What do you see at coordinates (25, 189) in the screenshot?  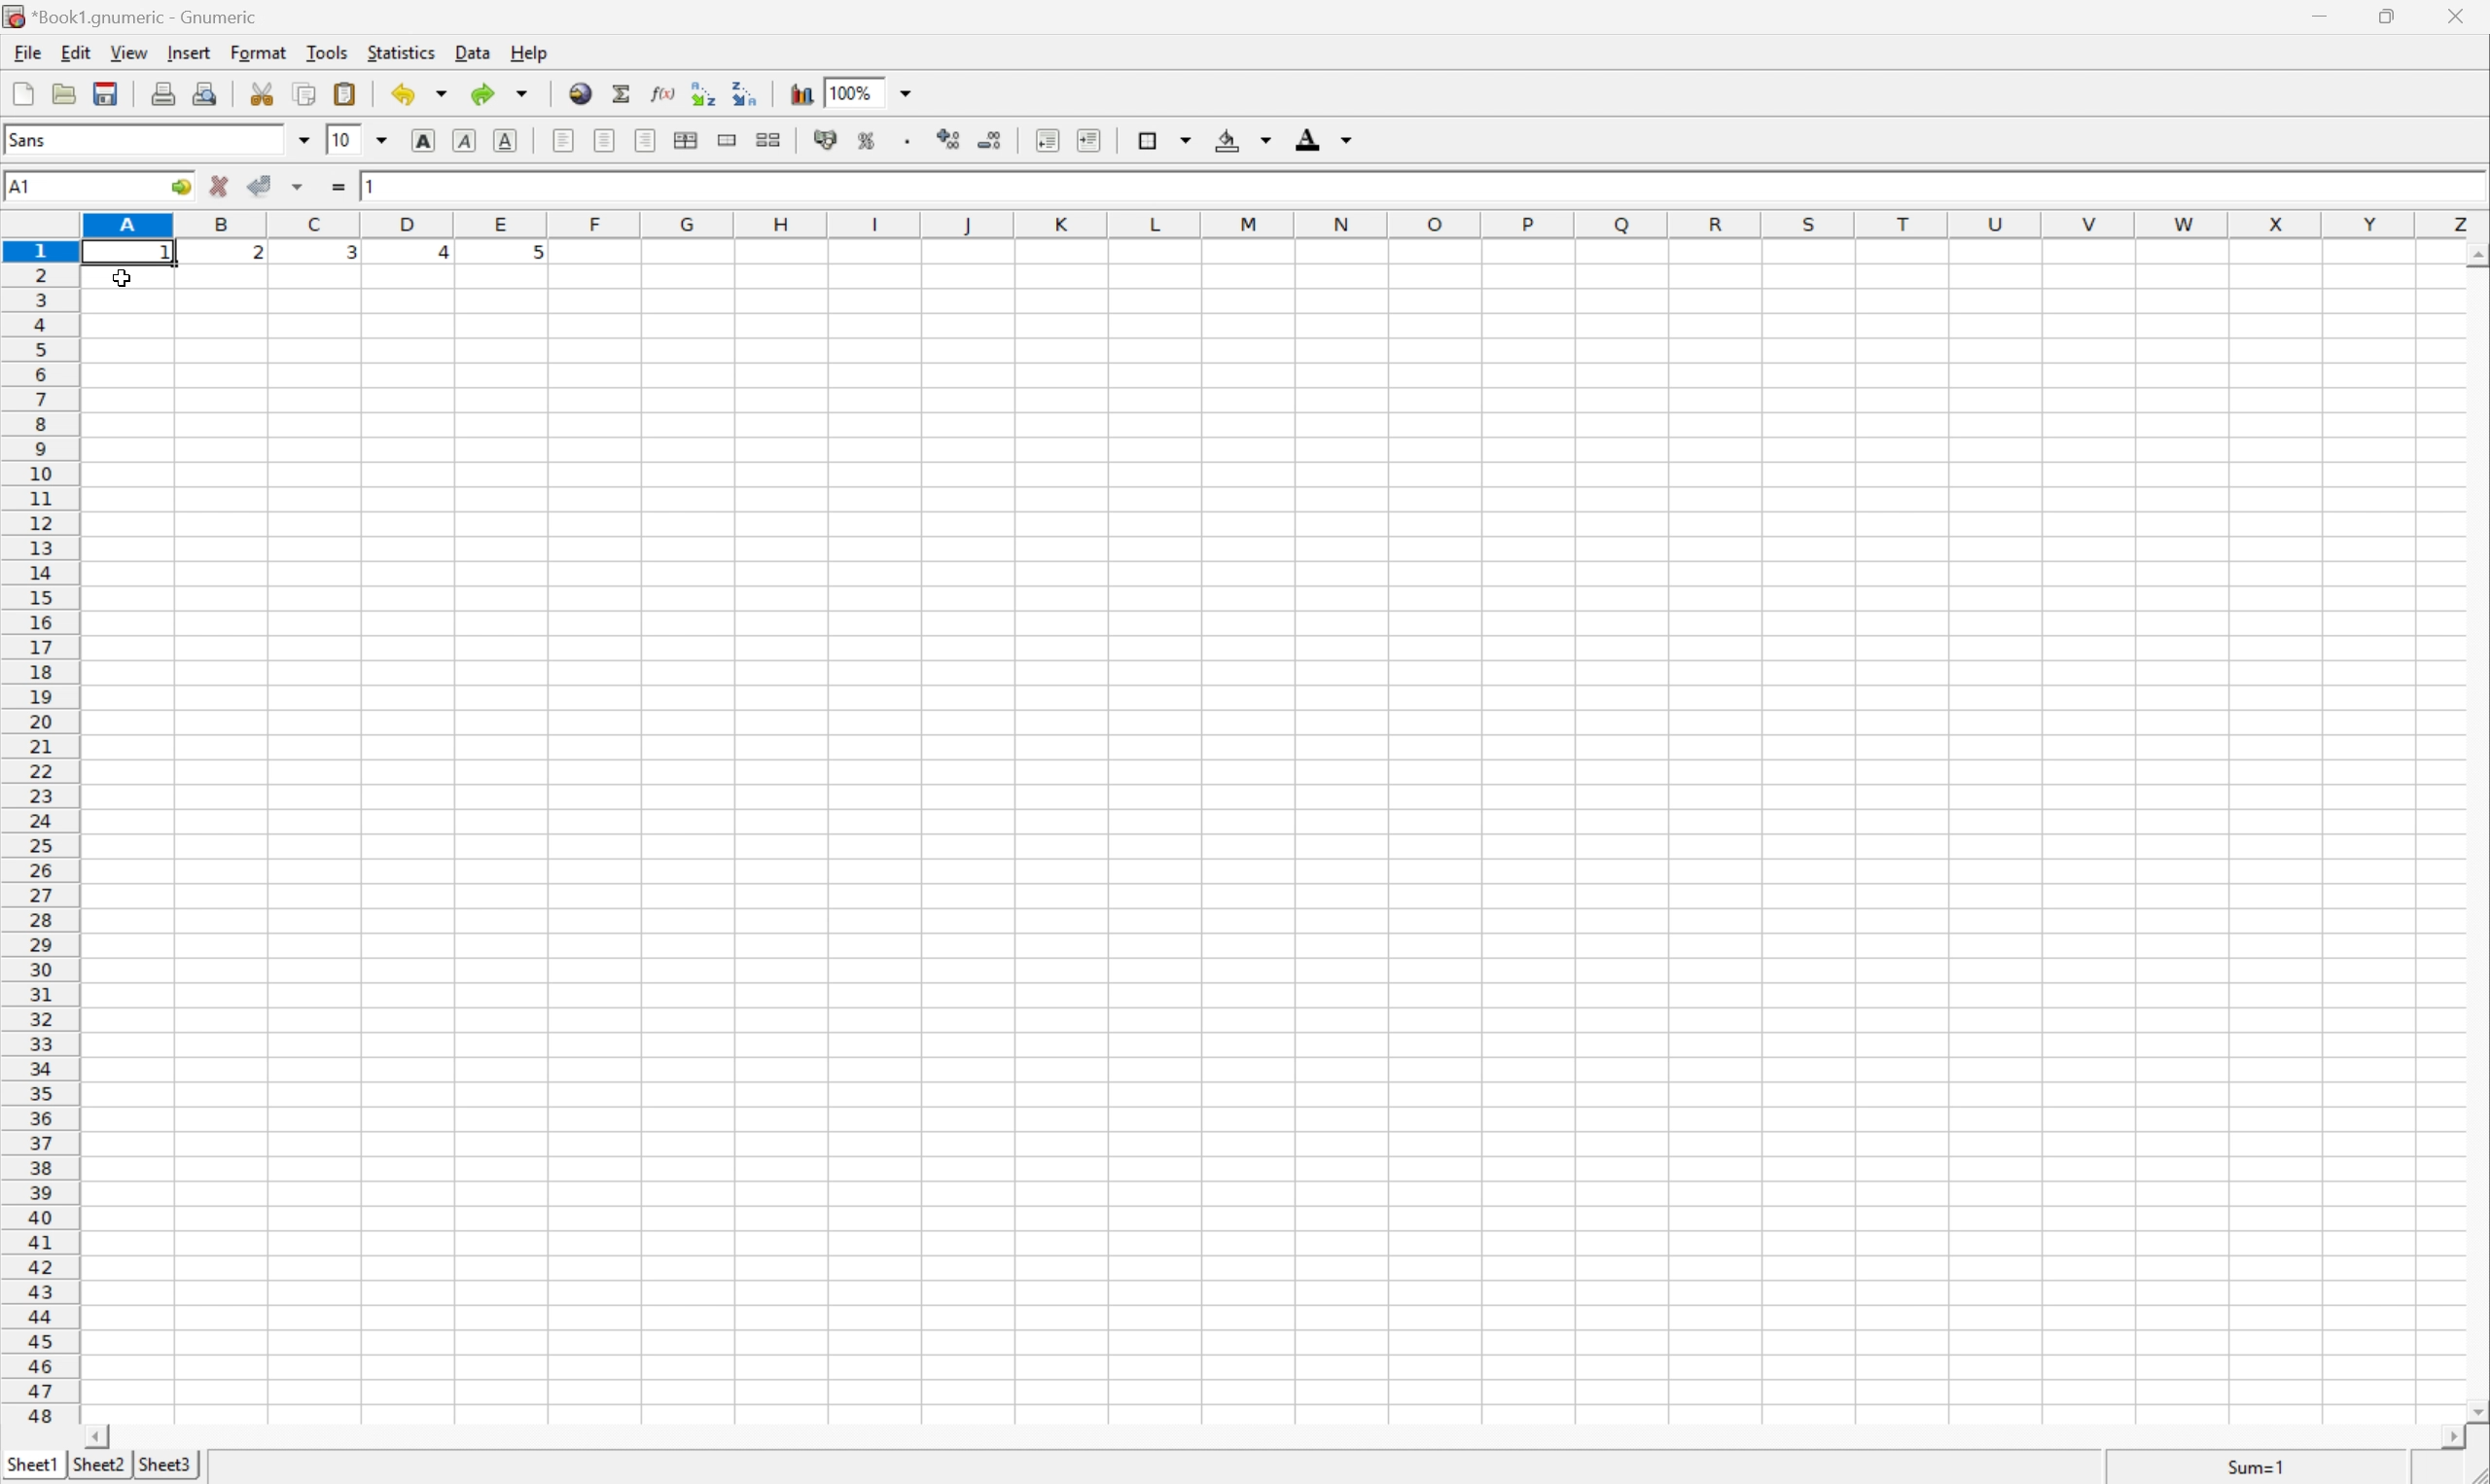 I see `A1` at bounding box center [25, 189].